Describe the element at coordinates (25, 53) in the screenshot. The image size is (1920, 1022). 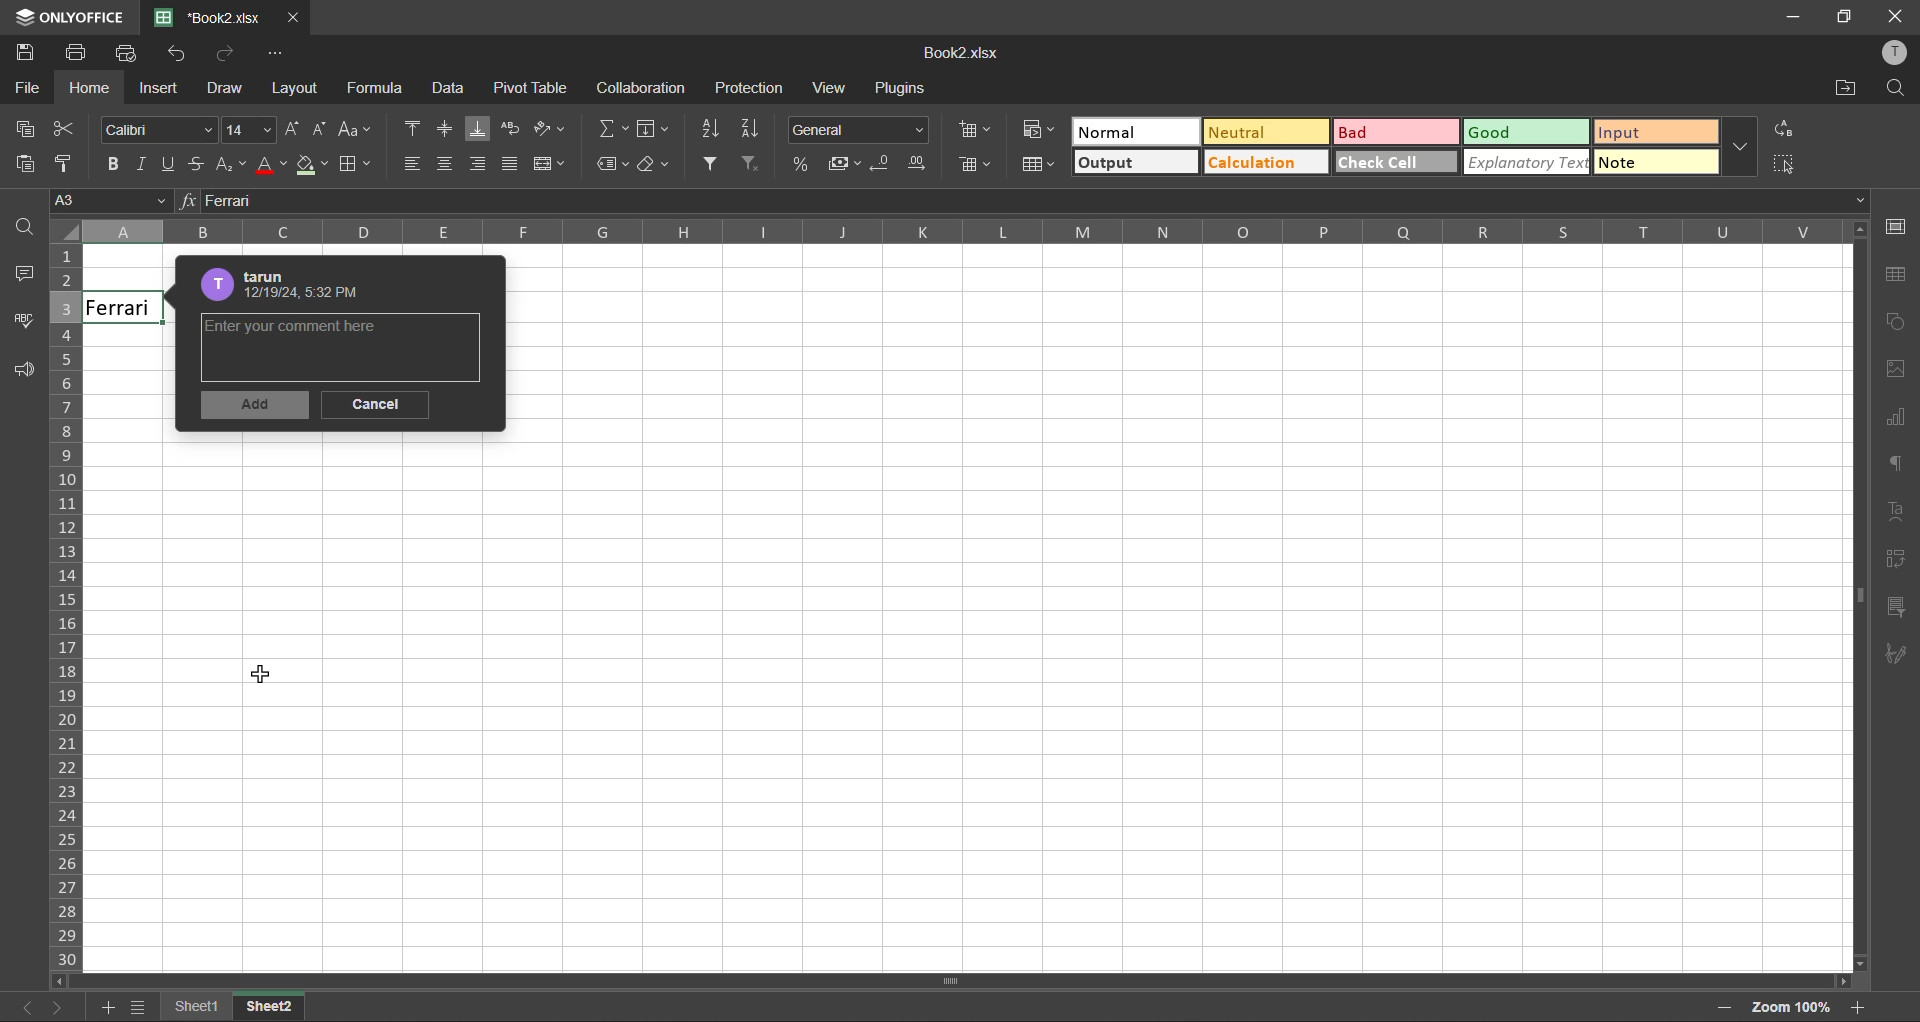
I see `save` at that location.